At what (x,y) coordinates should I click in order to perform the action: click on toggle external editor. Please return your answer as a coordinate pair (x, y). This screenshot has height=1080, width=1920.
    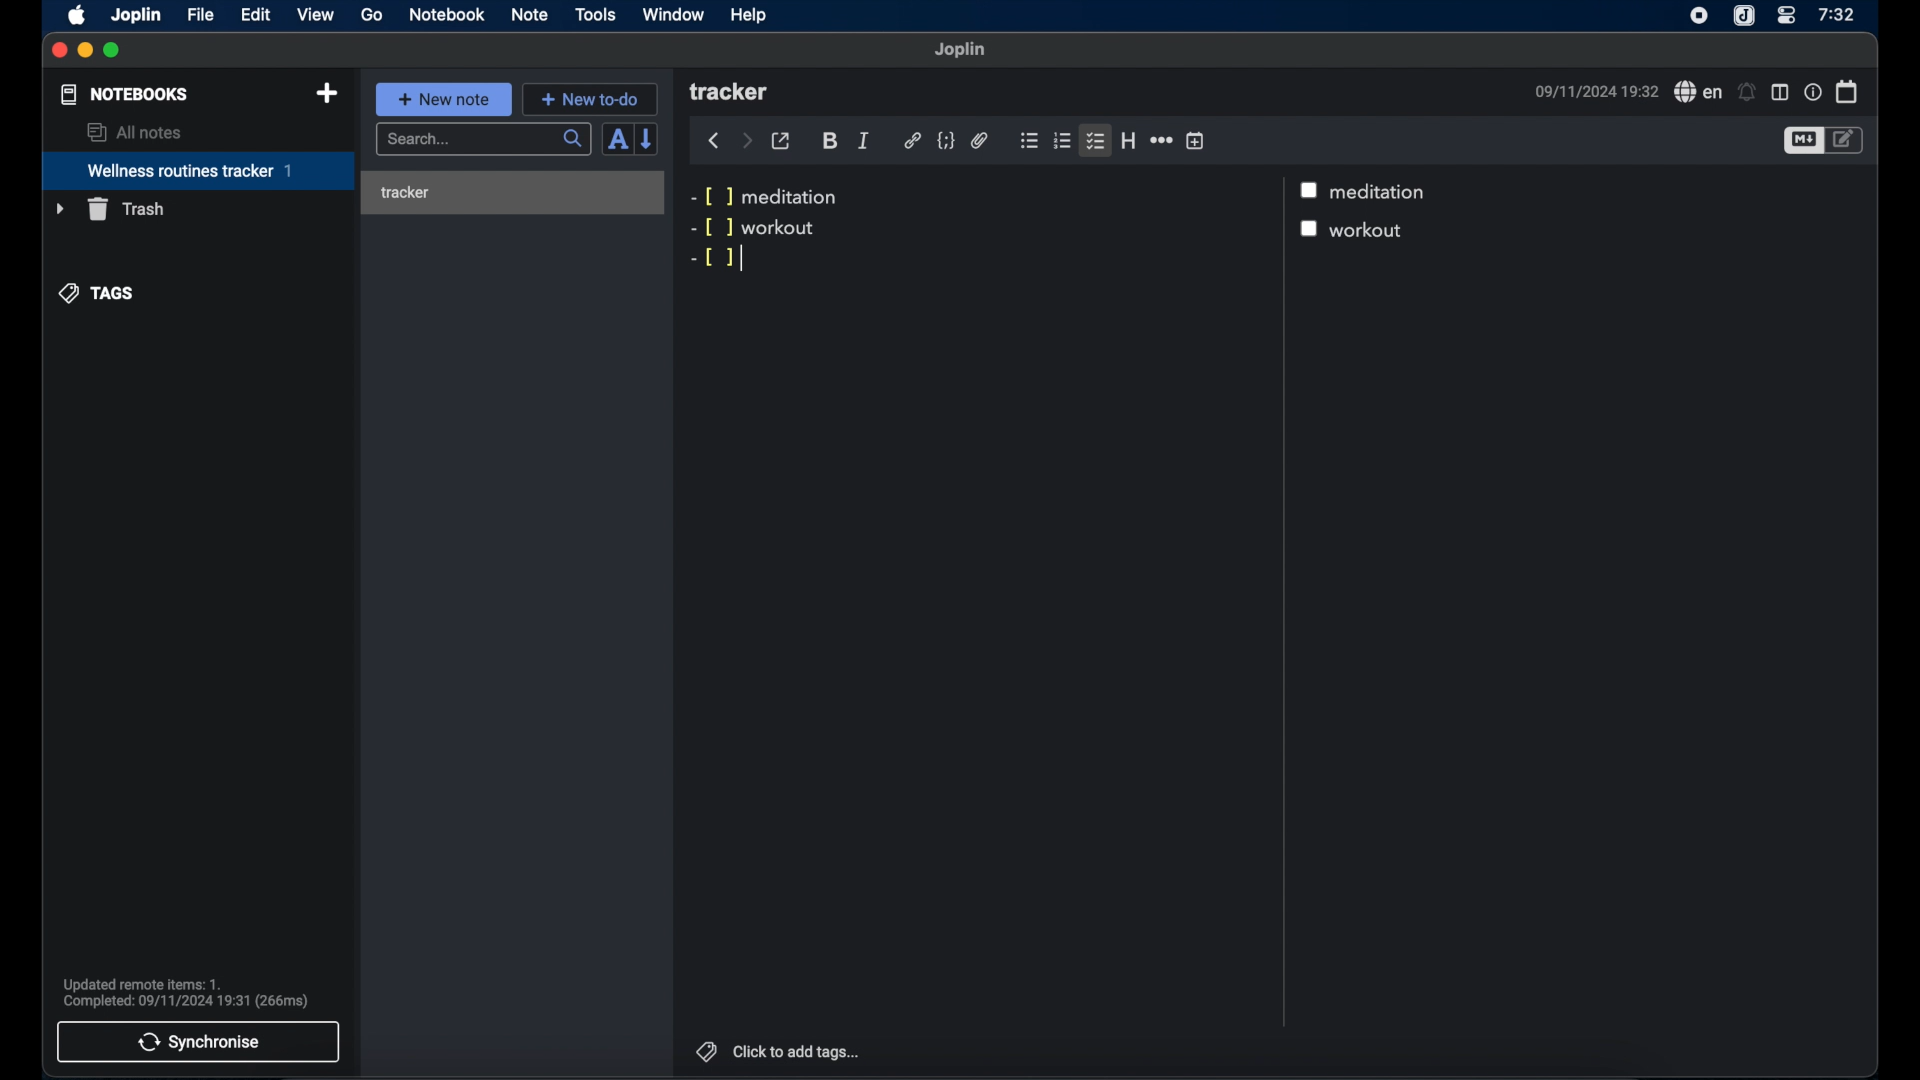
    Looking at the image, I should click on (781, 140).